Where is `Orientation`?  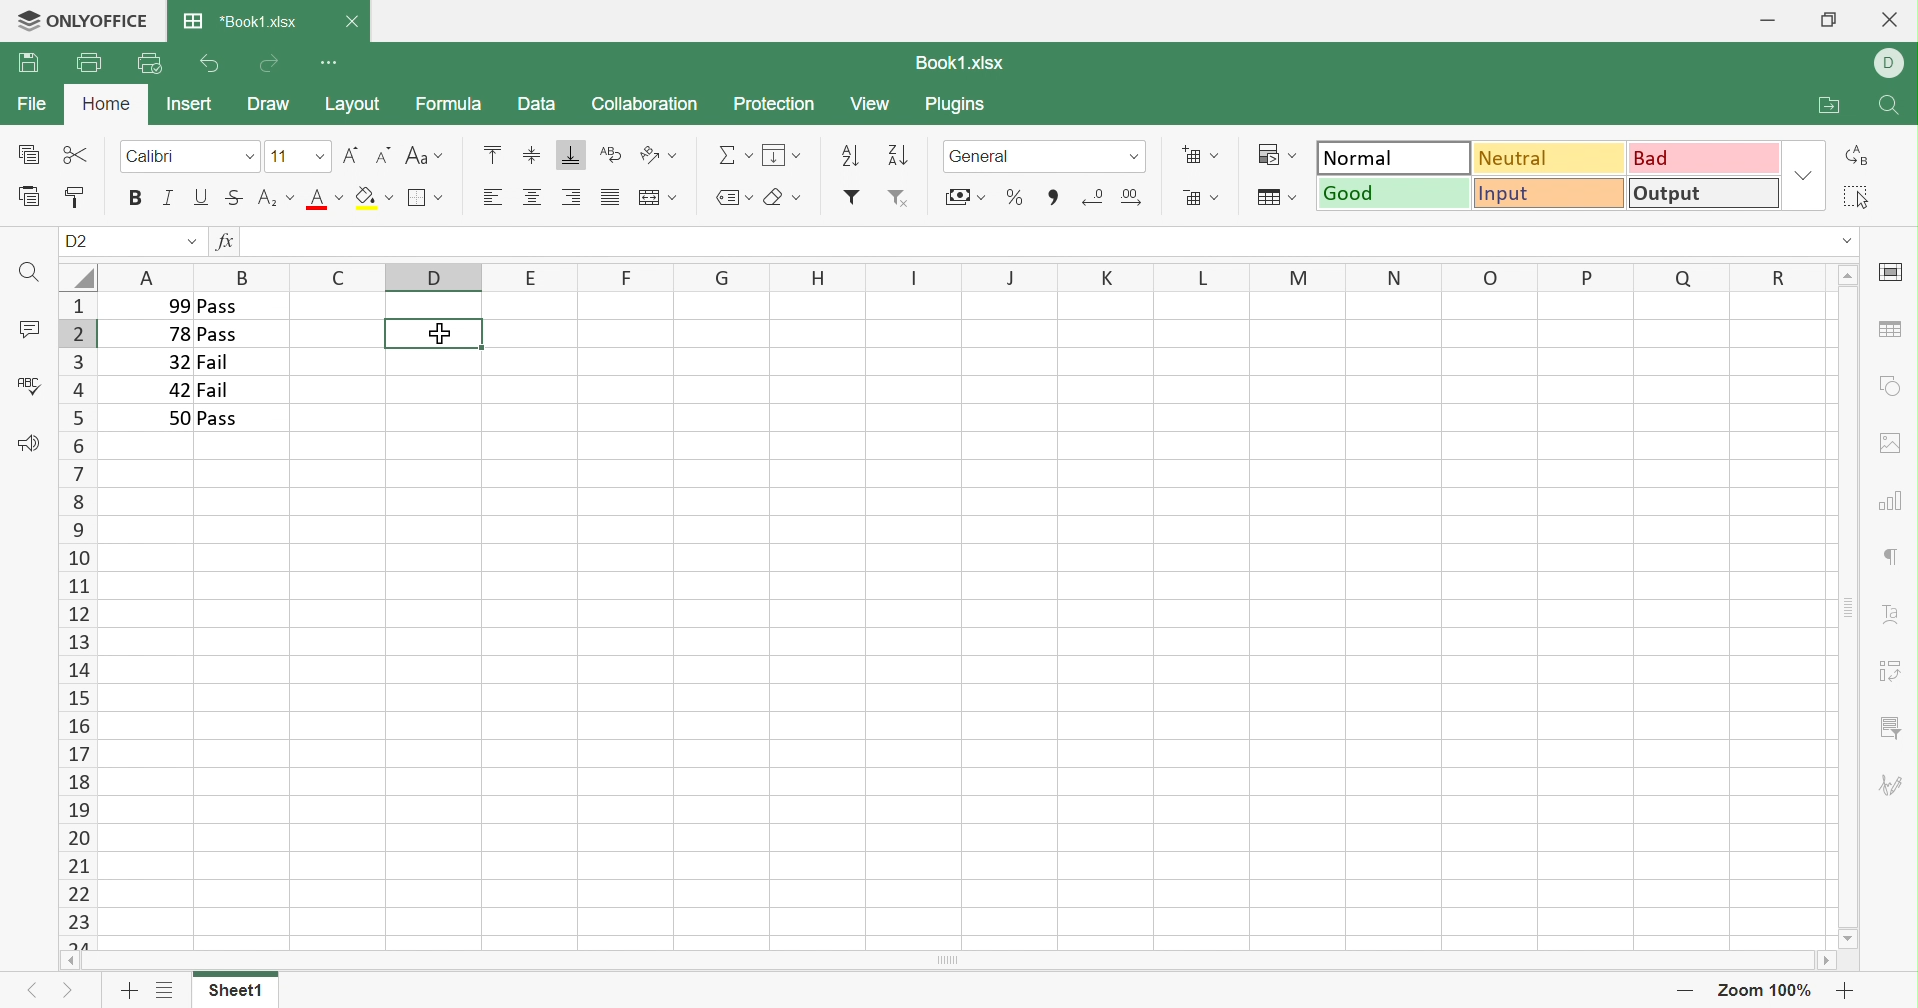 Orientation is located at coordinates (657, 156).